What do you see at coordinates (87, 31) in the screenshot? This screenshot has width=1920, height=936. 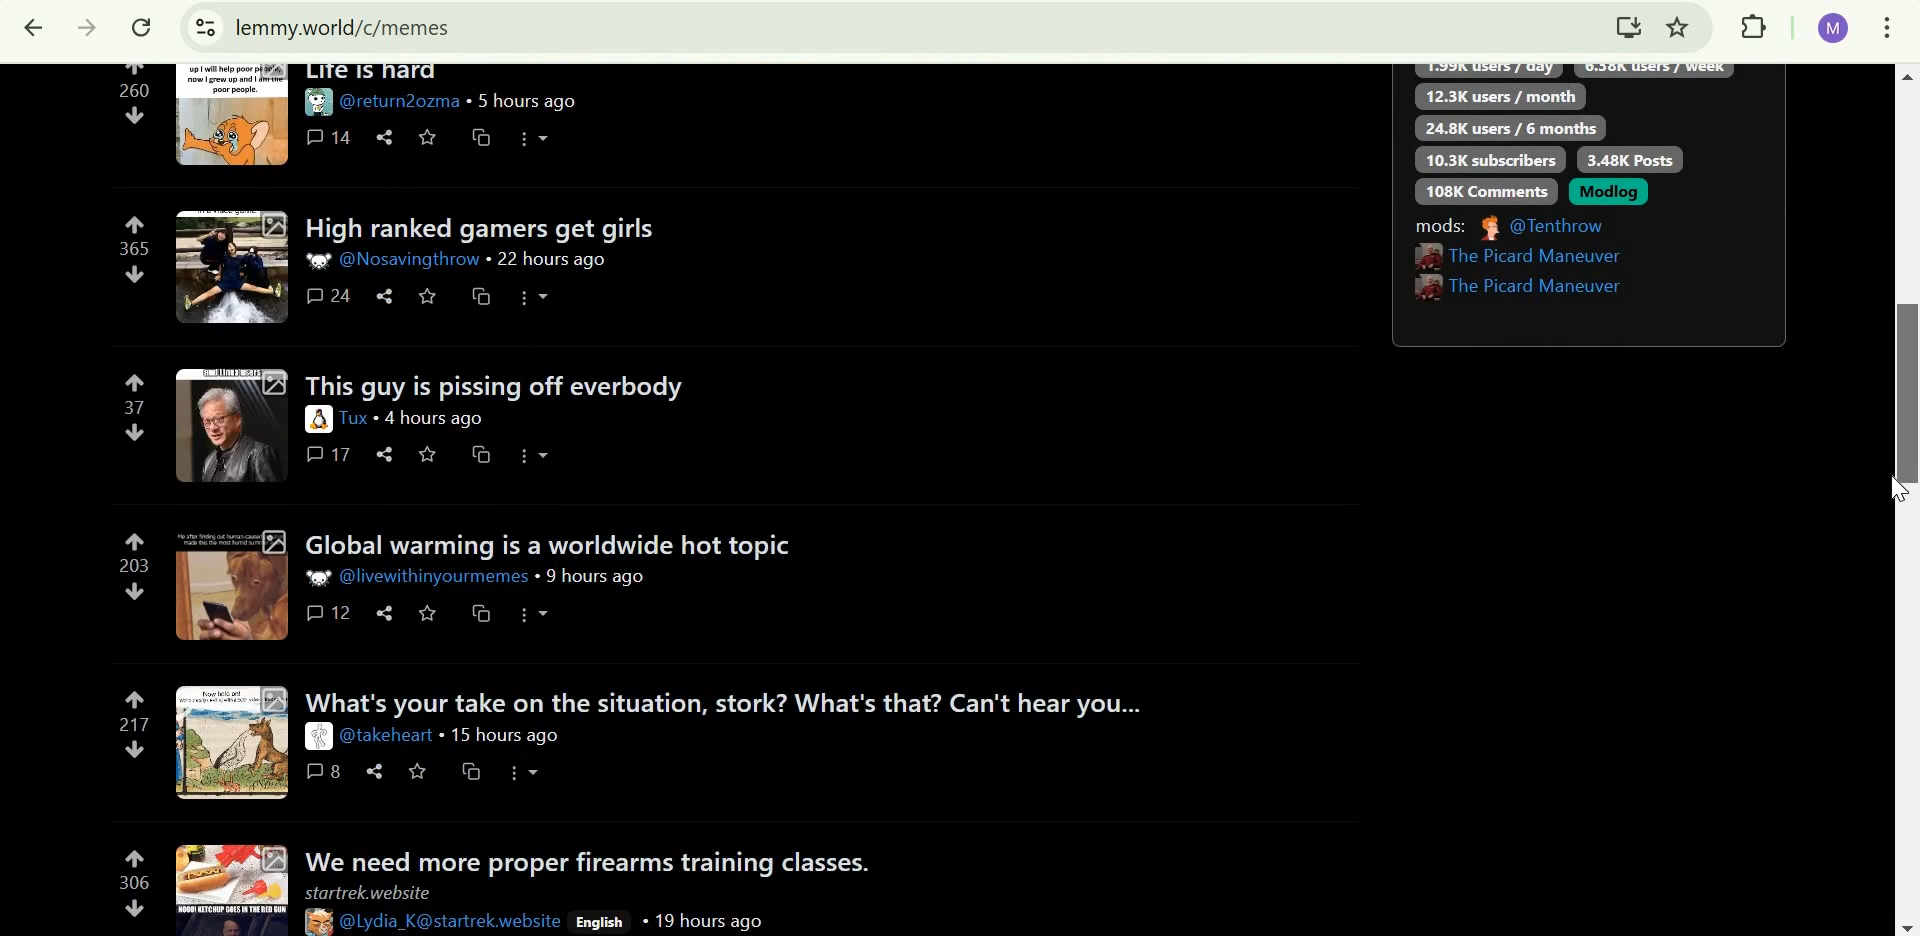 I see `Click to go forward, hold to see history` at bounding box center [87, 31].